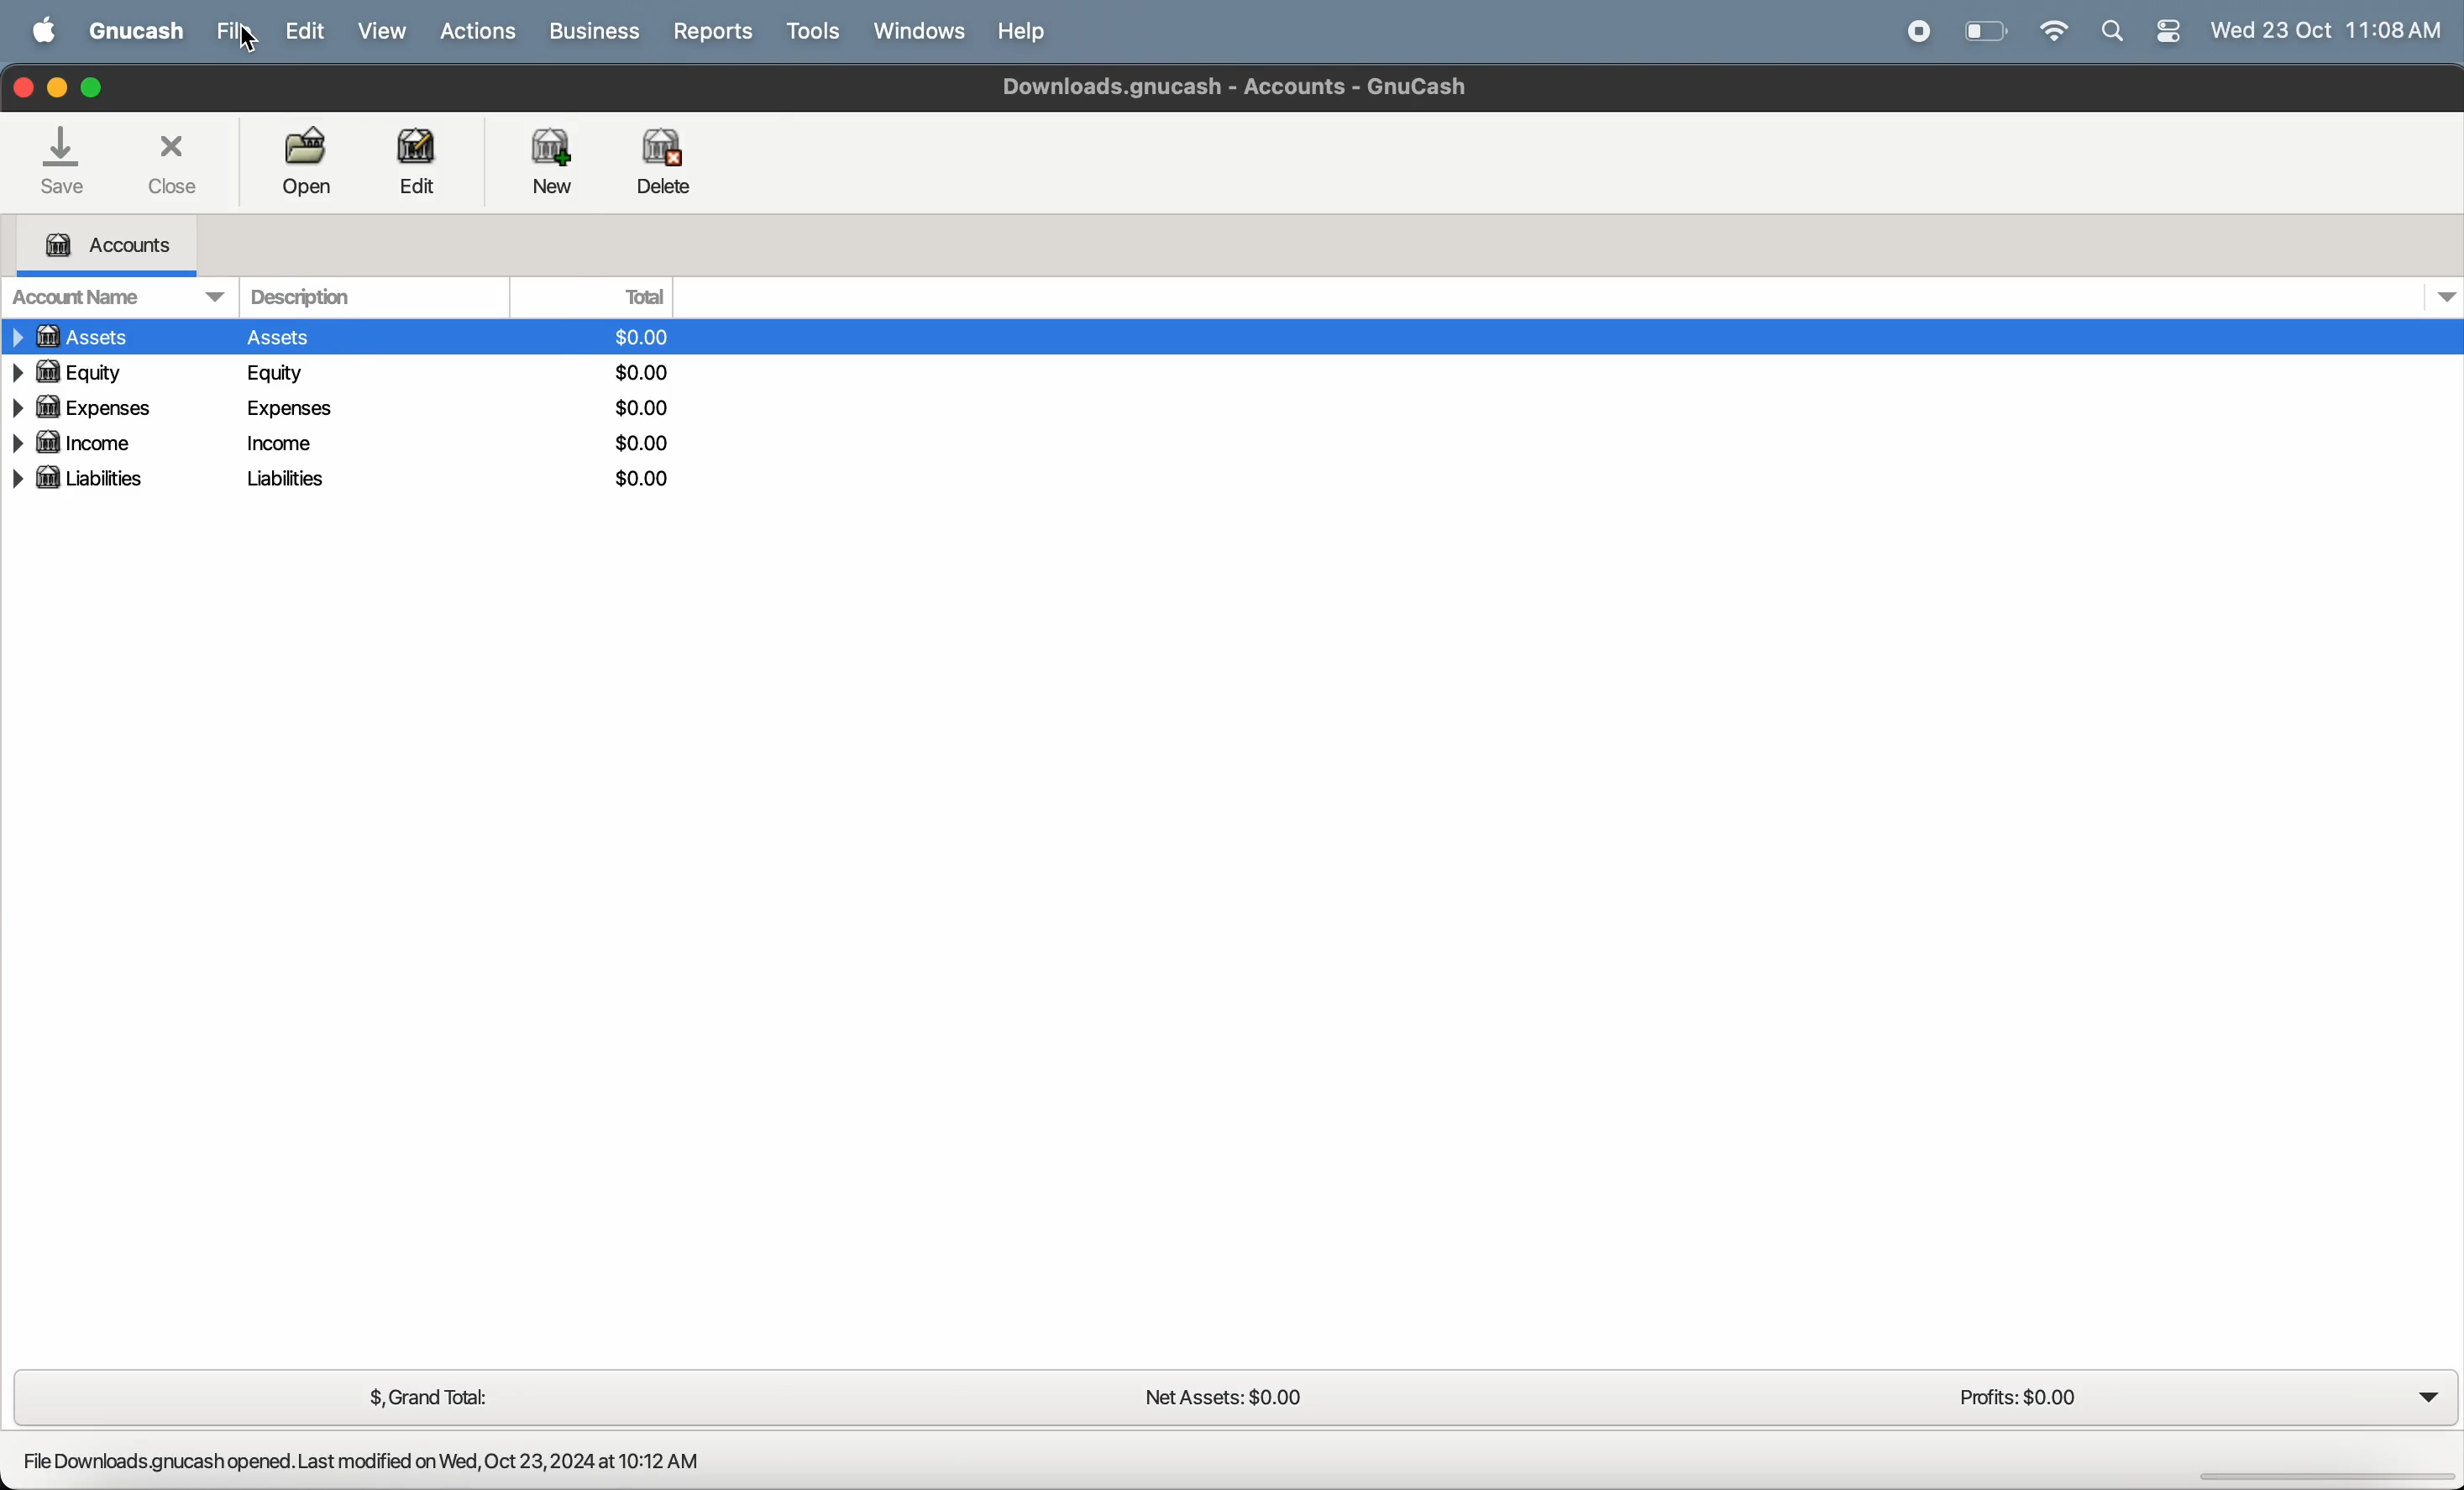 Image resolution: width=2464 pixels, height=1490 pixels. Describe the element at coordinates (272, 342) in the screenshot. I see `assets` at that location.